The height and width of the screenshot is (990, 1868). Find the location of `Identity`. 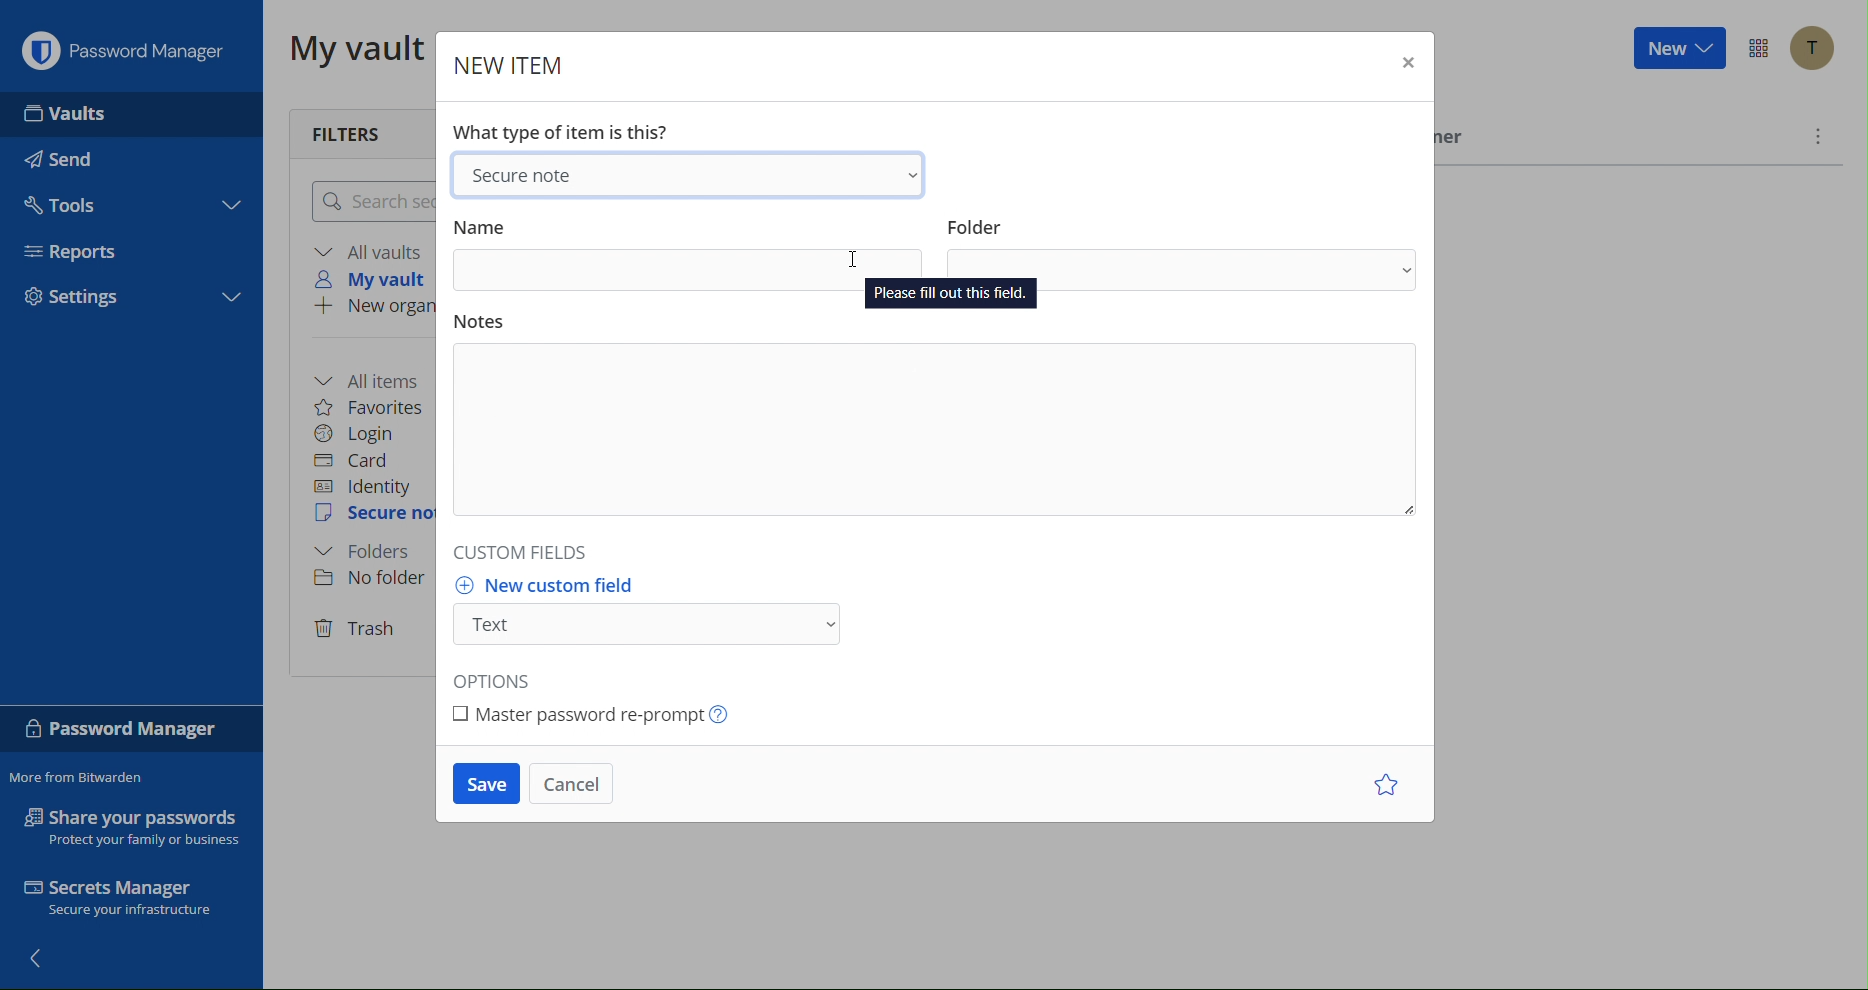

Identity is located at coordinates (367, 486).